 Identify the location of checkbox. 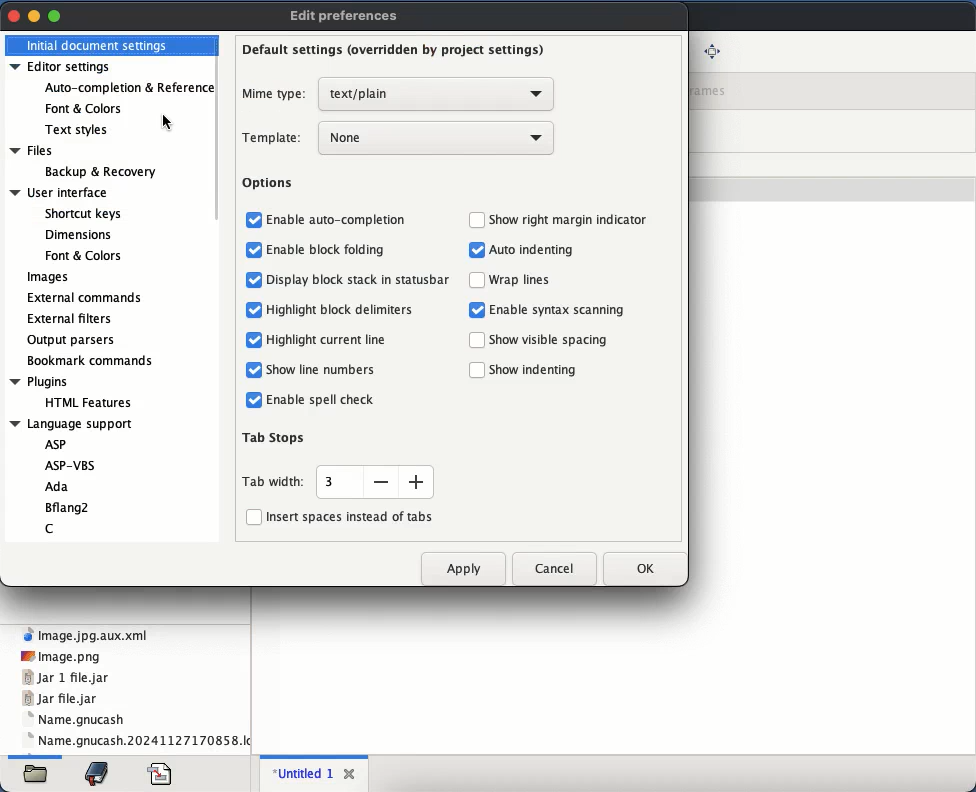
(253, 251).